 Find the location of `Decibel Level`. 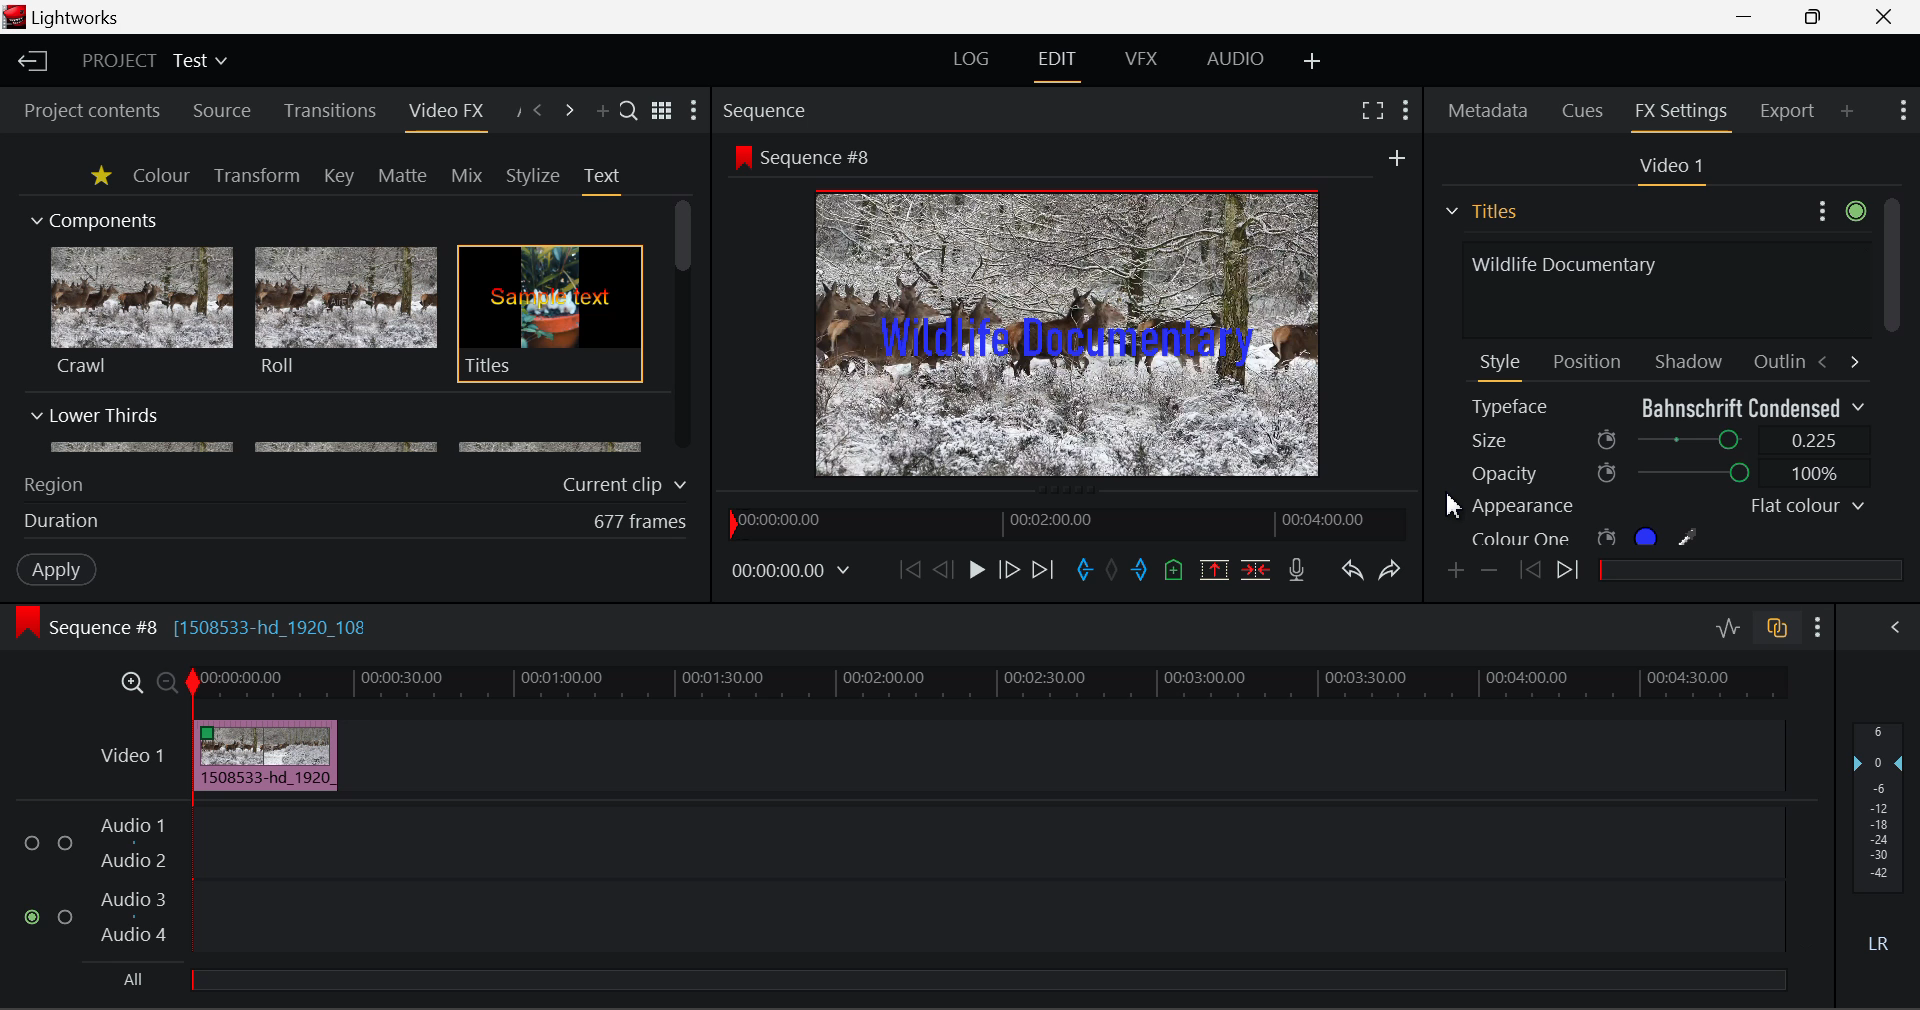

Decibel Level is located at coordinates (1880, 842).